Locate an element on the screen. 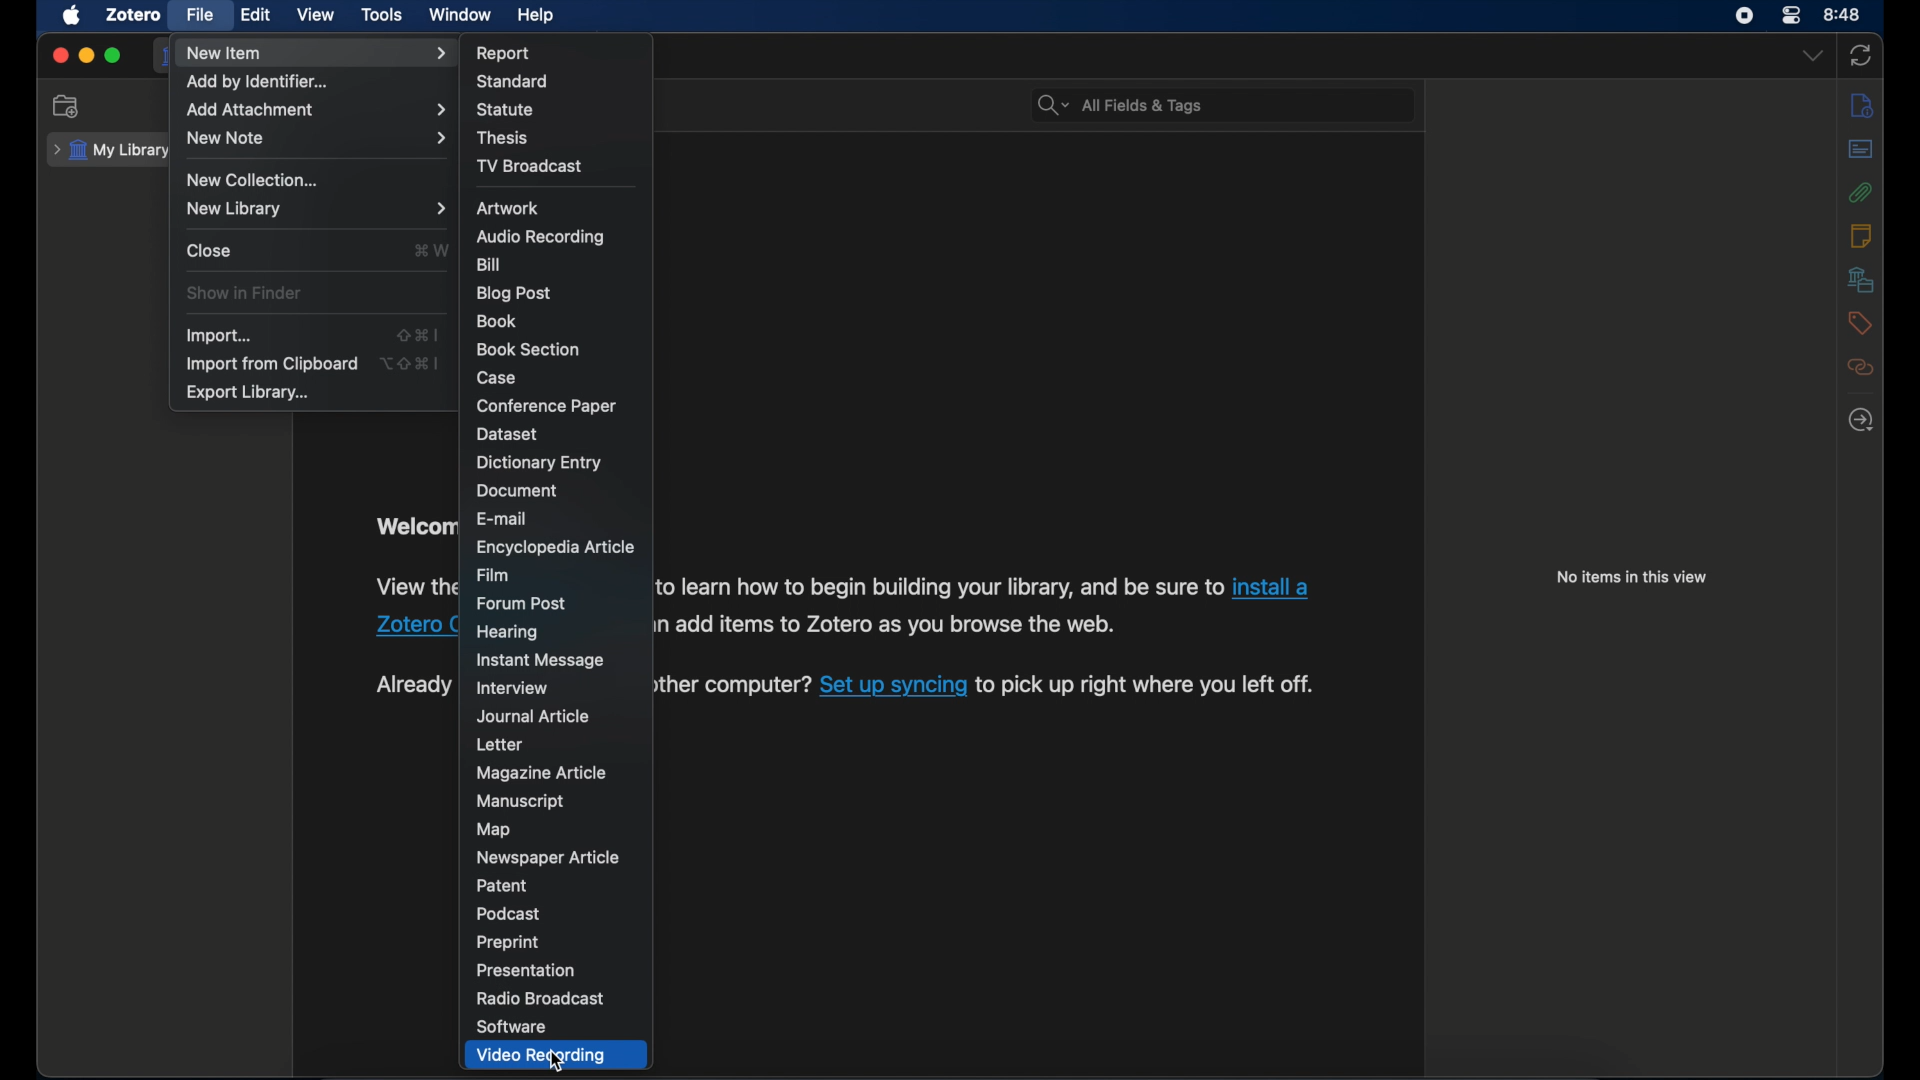  software information is located at coordinates (734, 686).